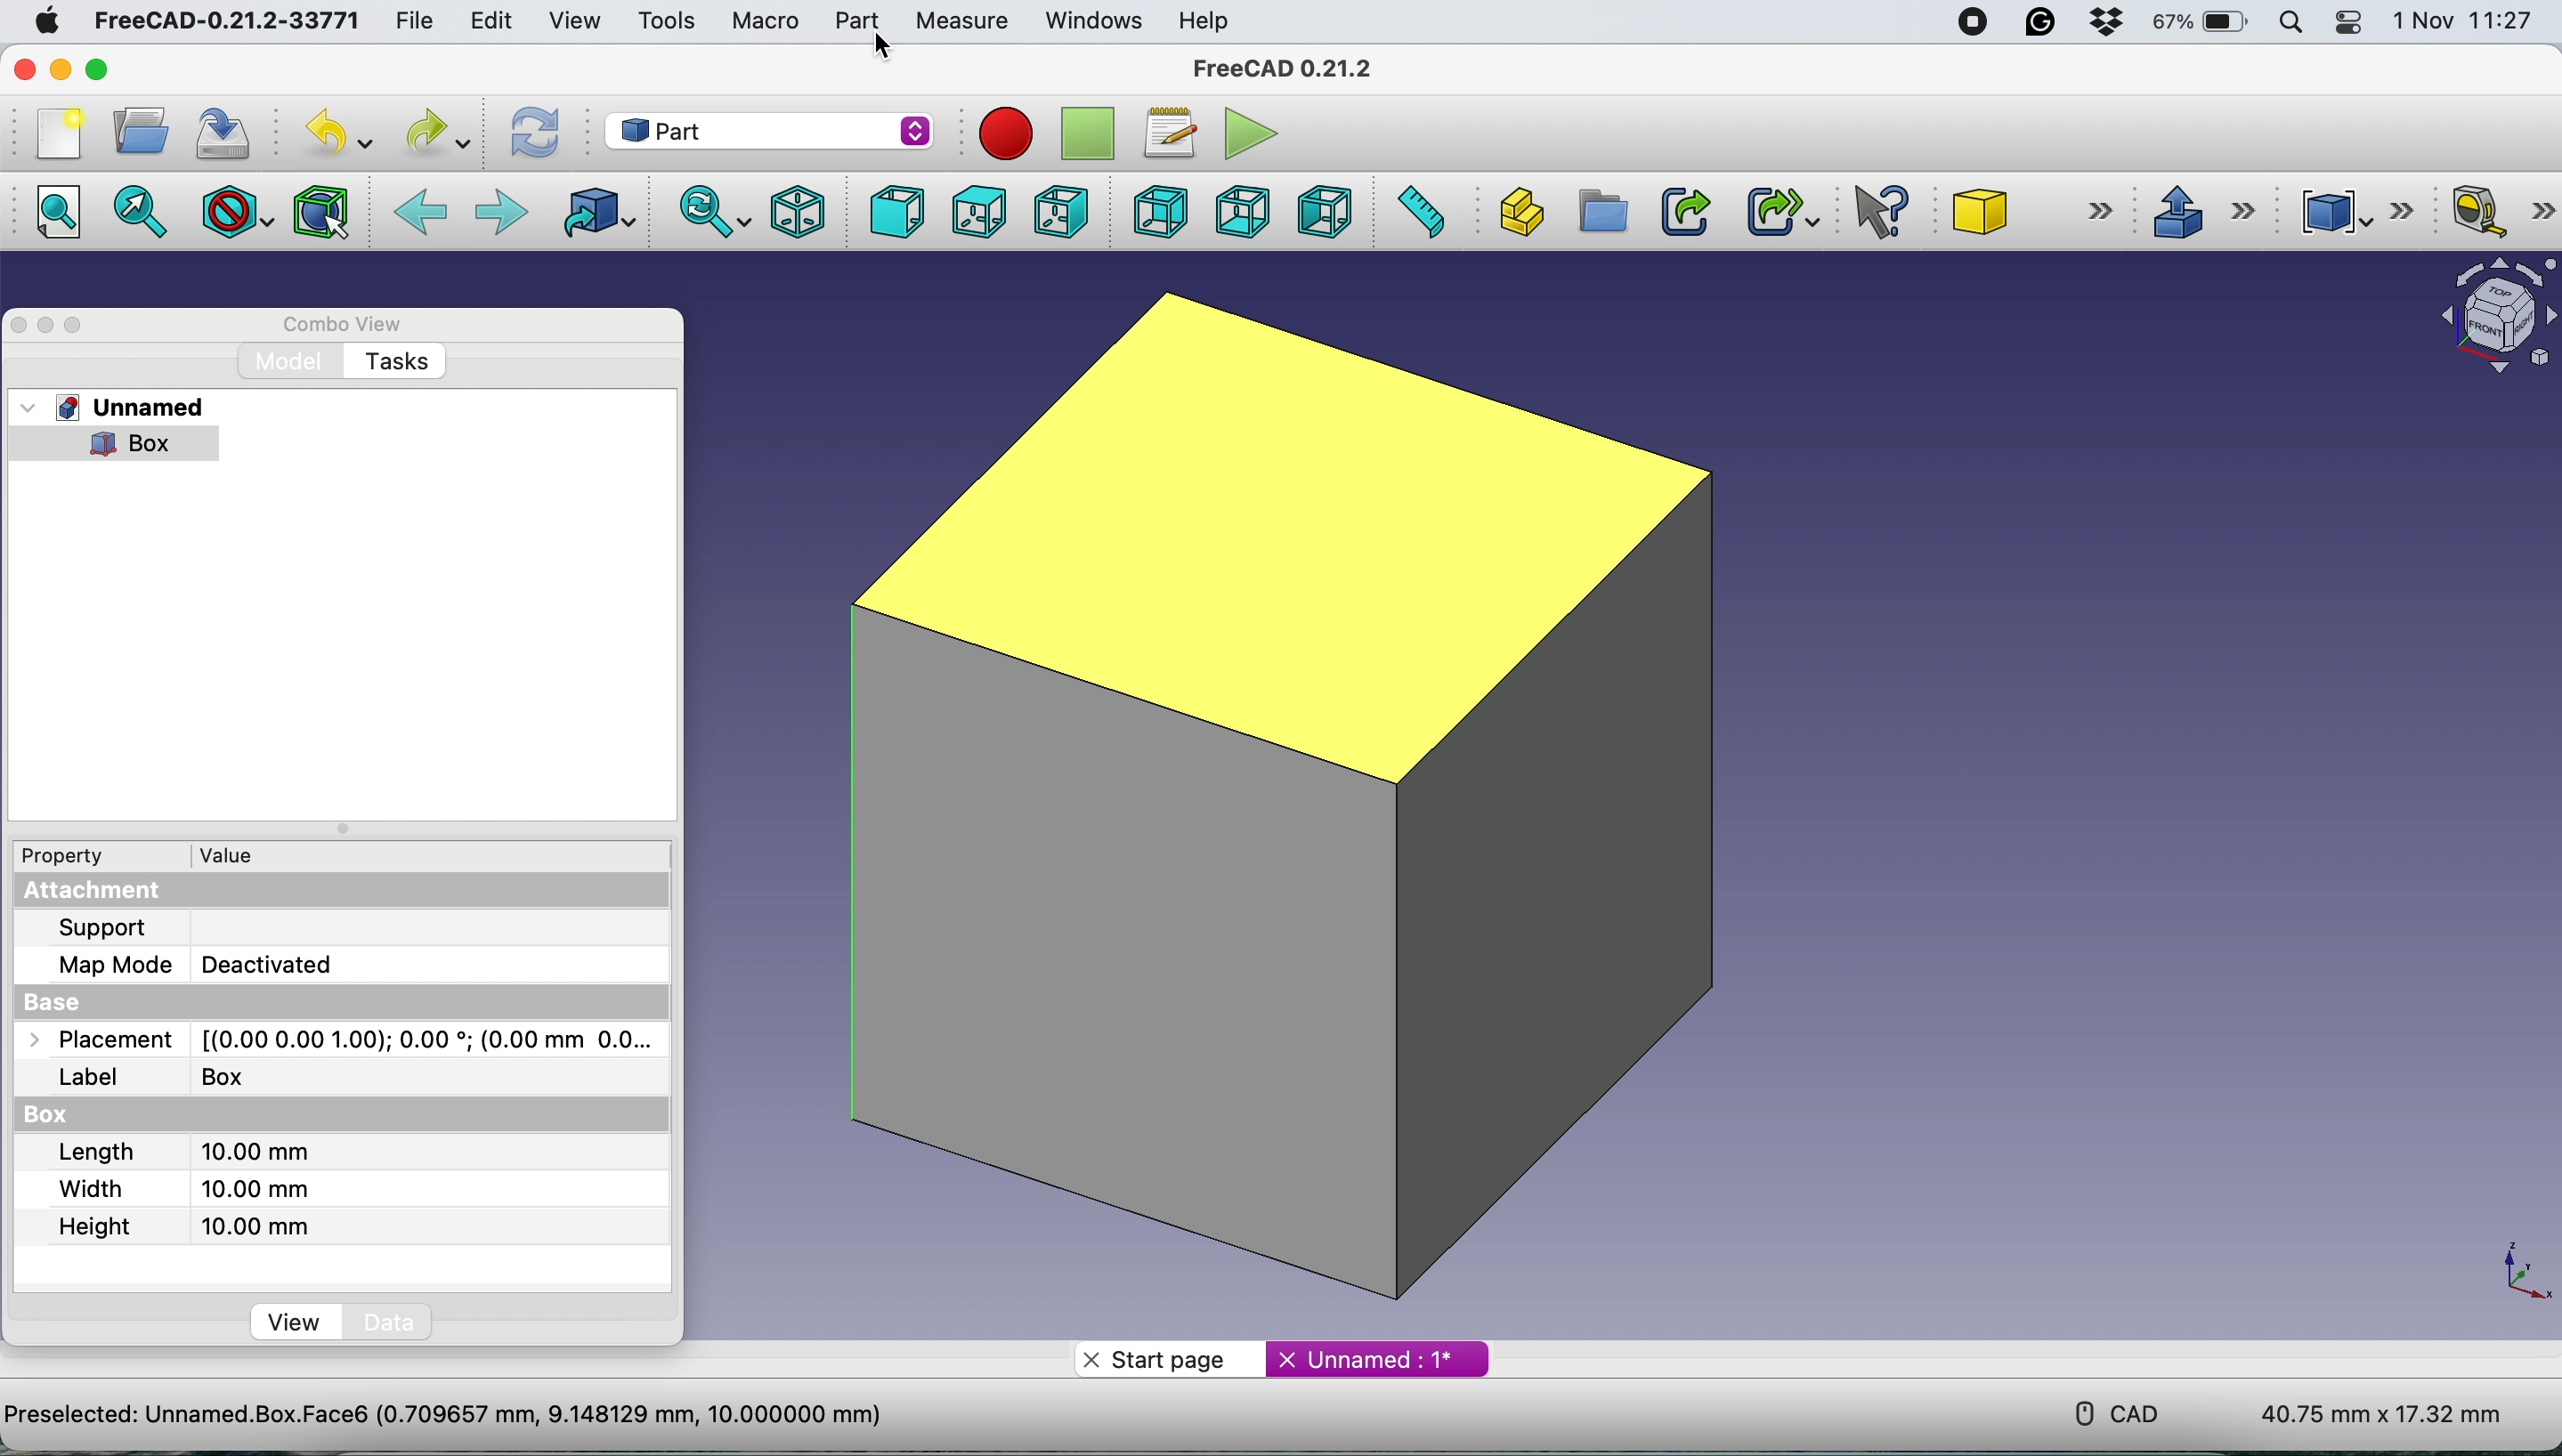 The width and height of the screenshot is (2562, 1456). Describe the element at coordinates (79, 328) in the screenshot. I see `maximise` at that location.